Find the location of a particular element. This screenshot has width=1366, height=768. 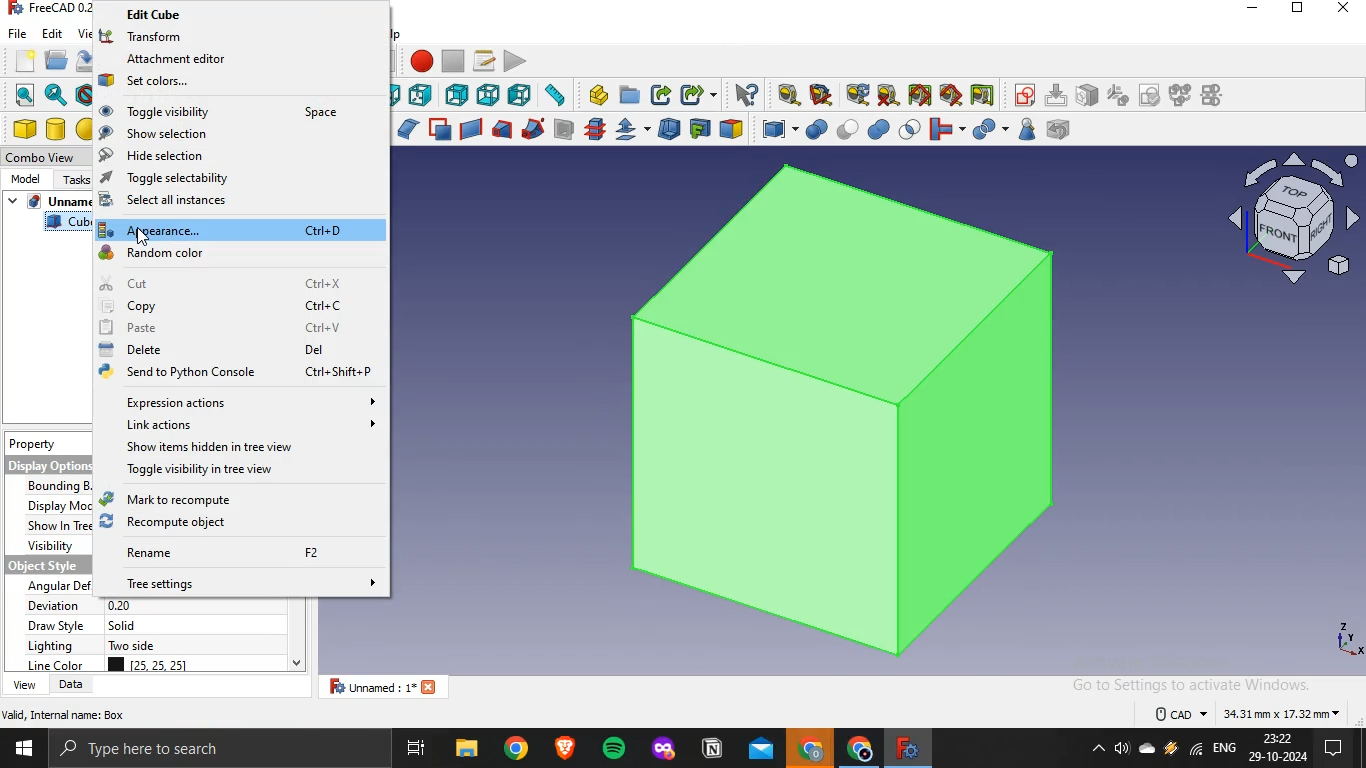

union is located at coordinates (879, 129).